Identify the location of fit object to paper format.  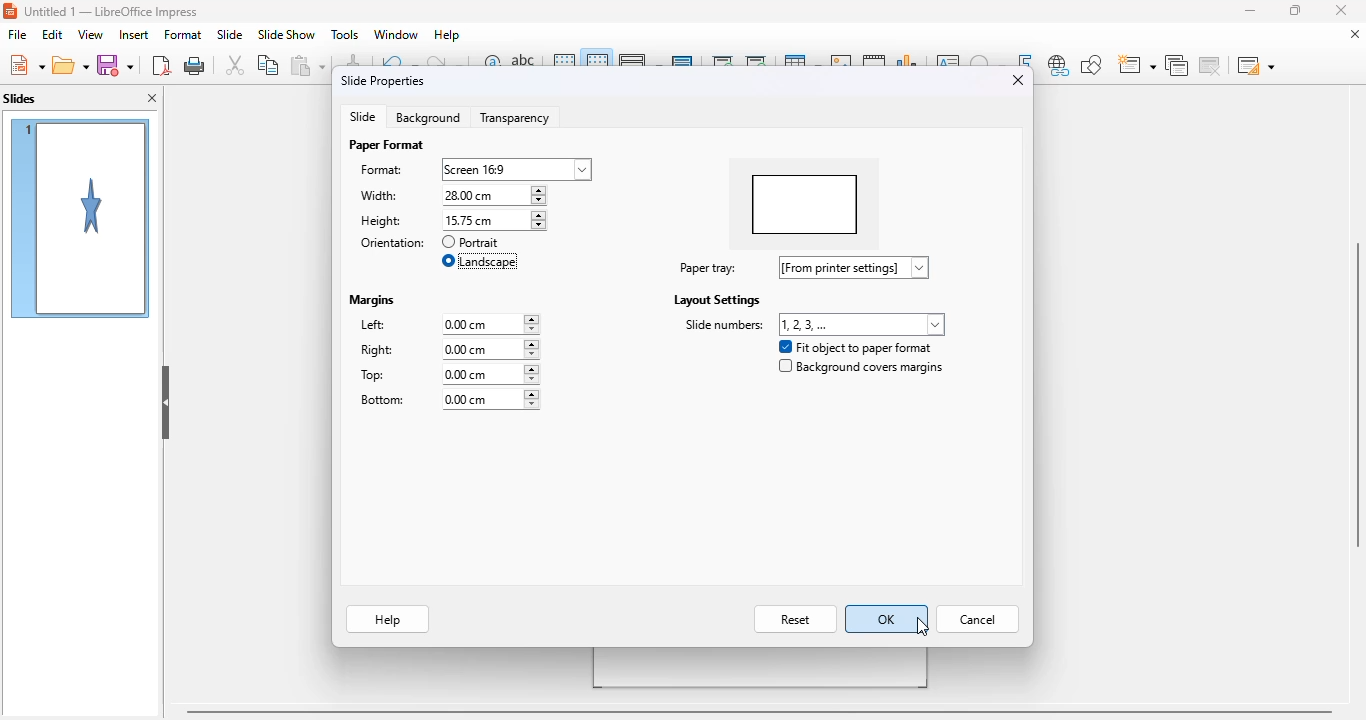
(856, 347).